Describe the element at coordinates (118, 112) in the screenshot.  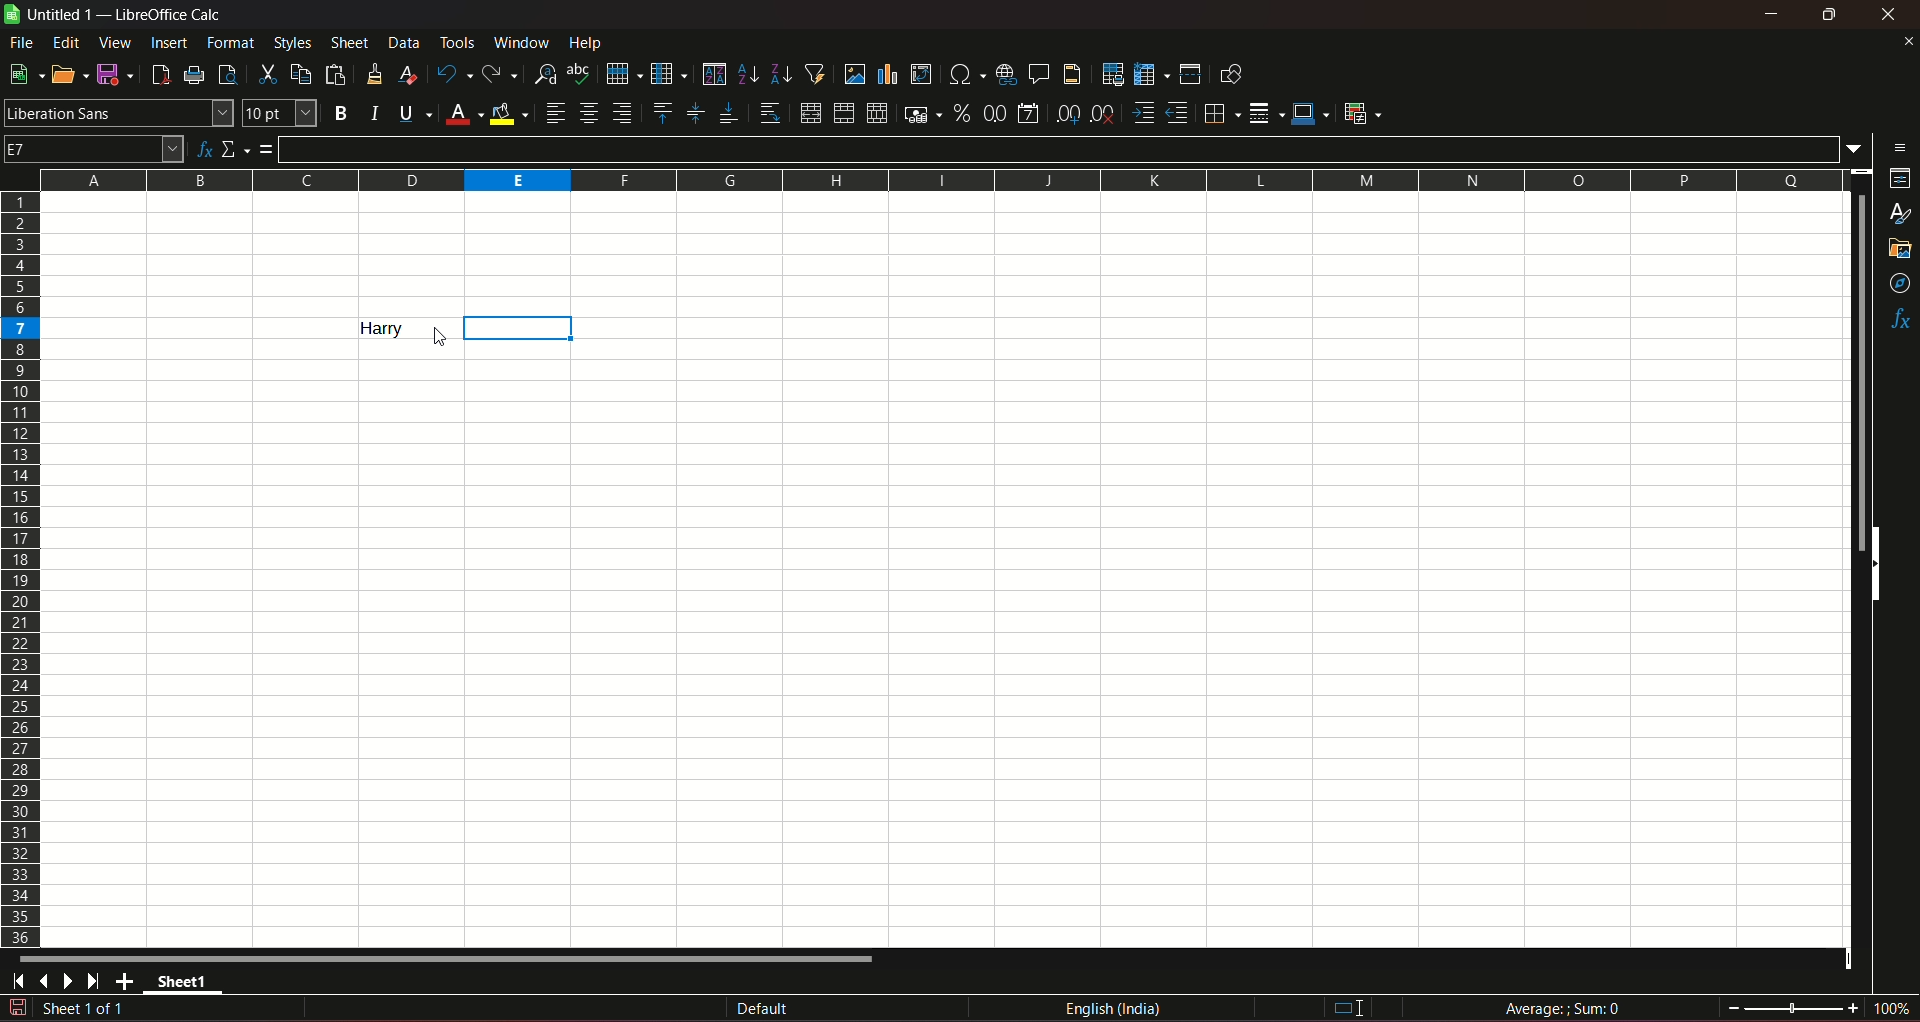
I see `font name` at that location.